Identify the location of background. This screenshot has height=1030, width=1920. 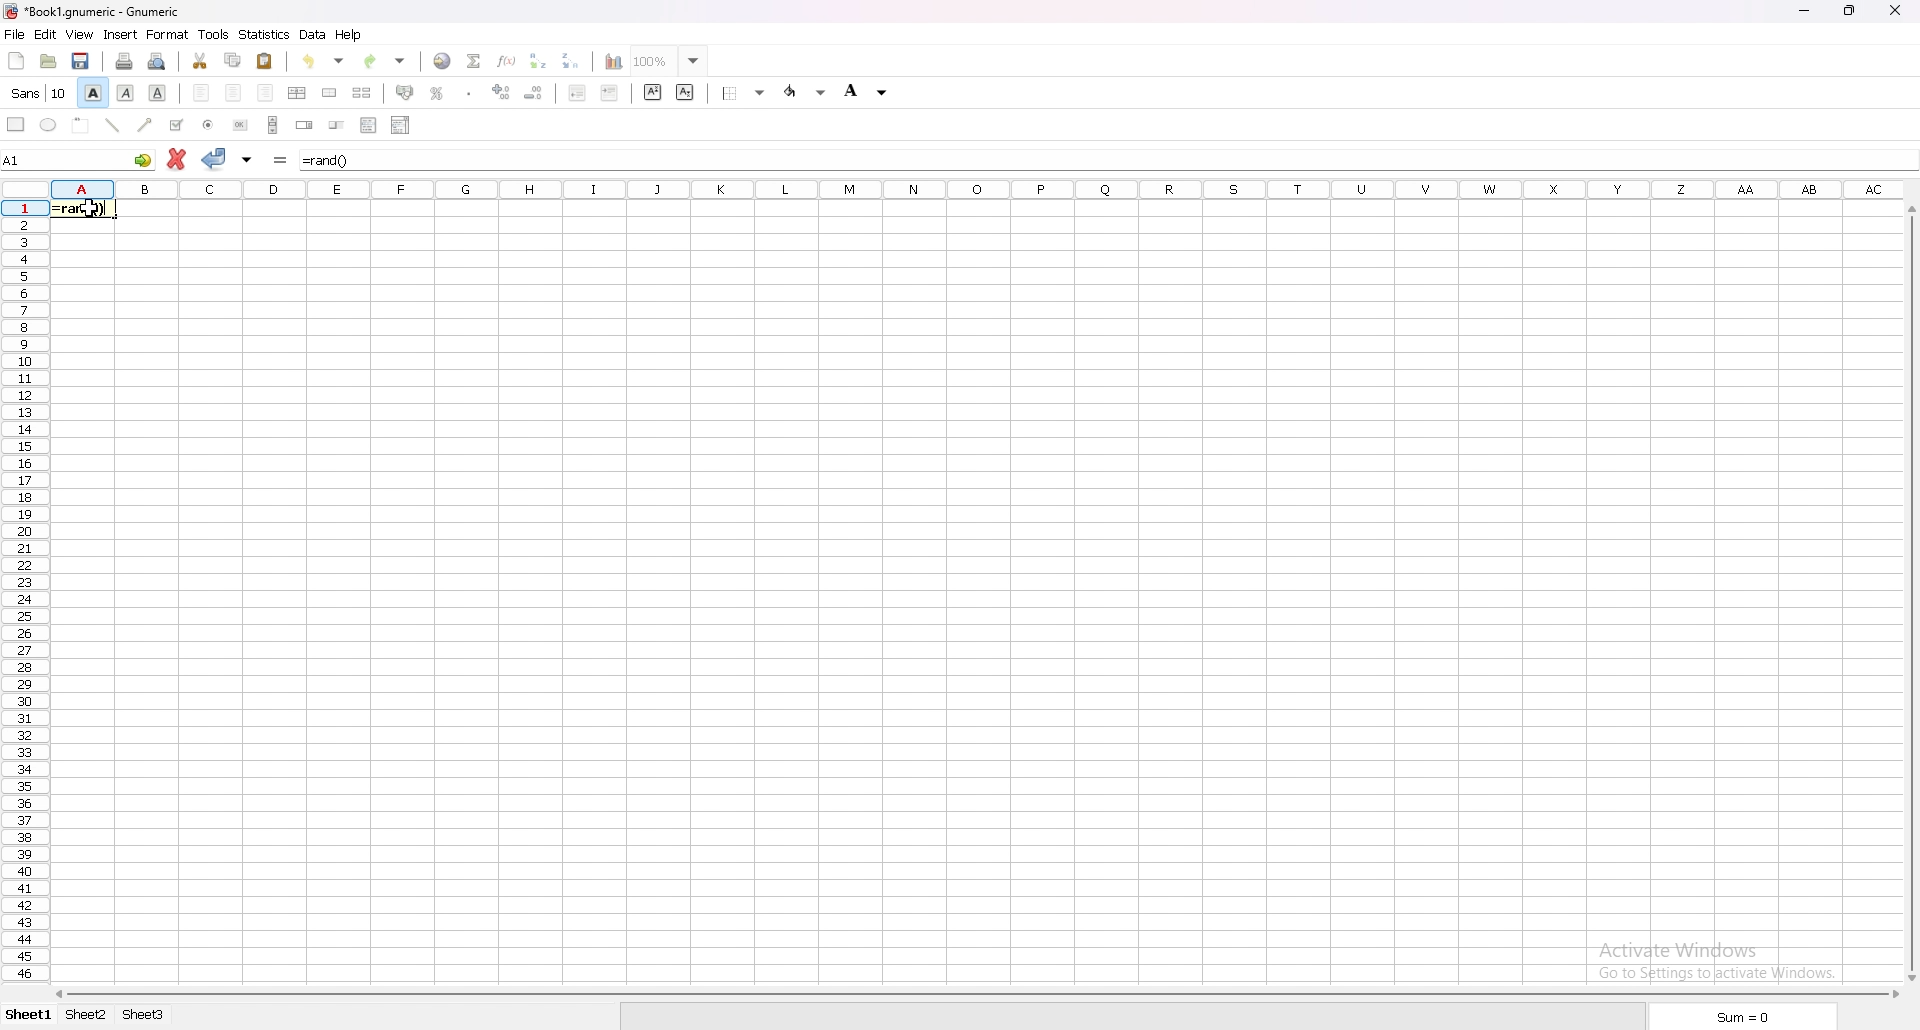
(866, 90).